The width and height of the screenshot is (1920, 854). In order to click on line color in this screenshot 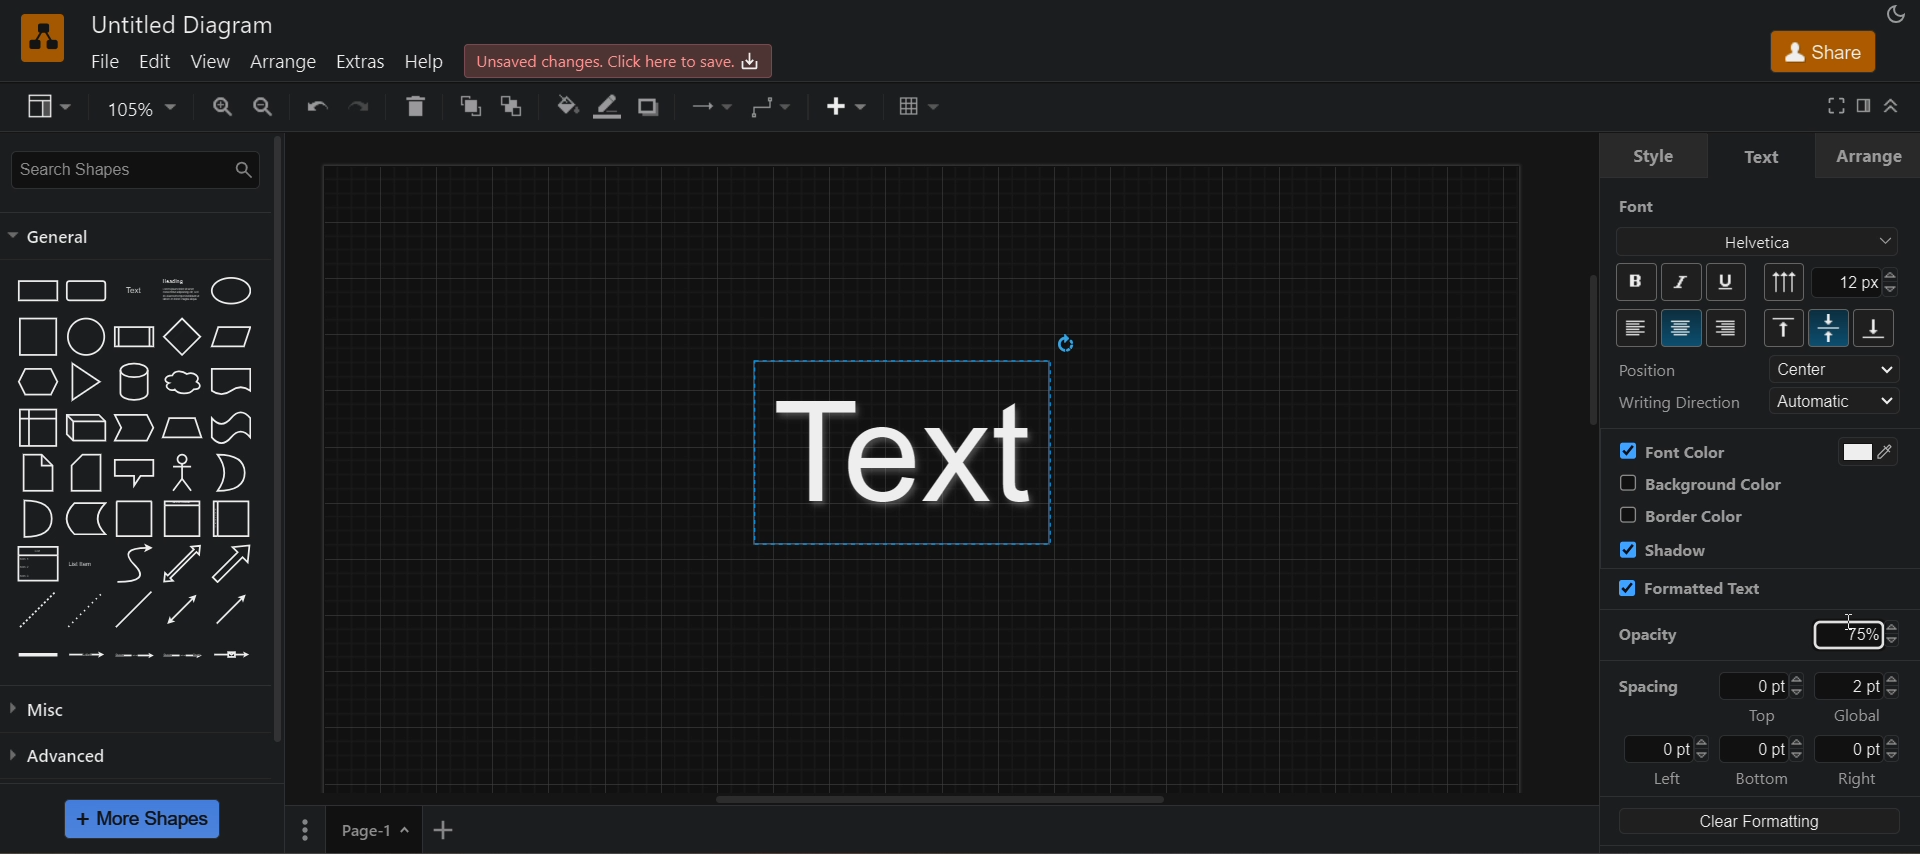, I will do `click(609, 106)`.